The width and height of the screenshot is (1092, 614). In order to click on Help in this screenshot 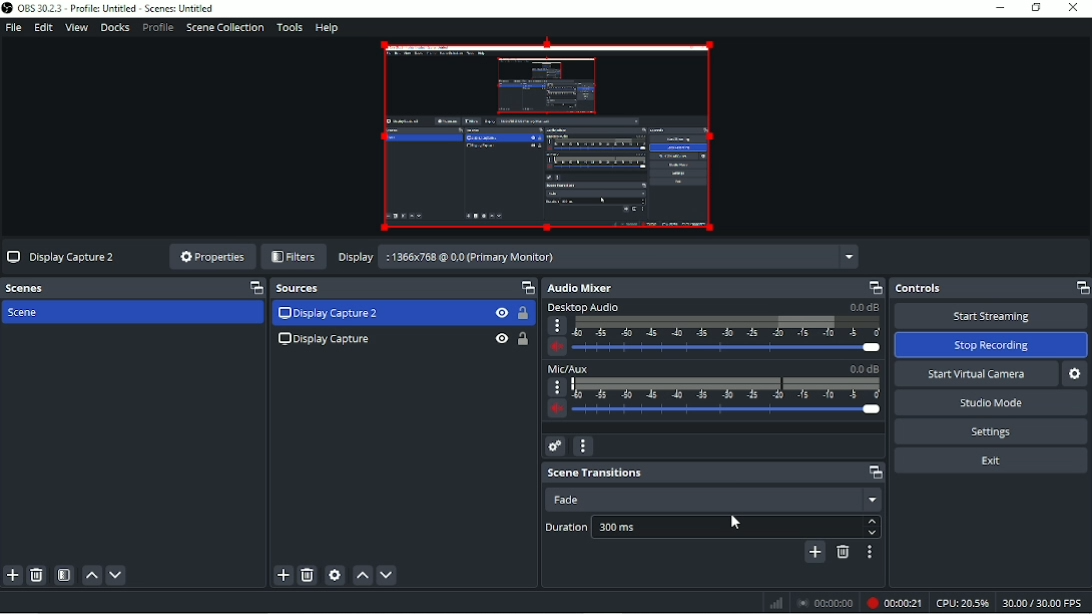, I will do `click(327, 28)`.